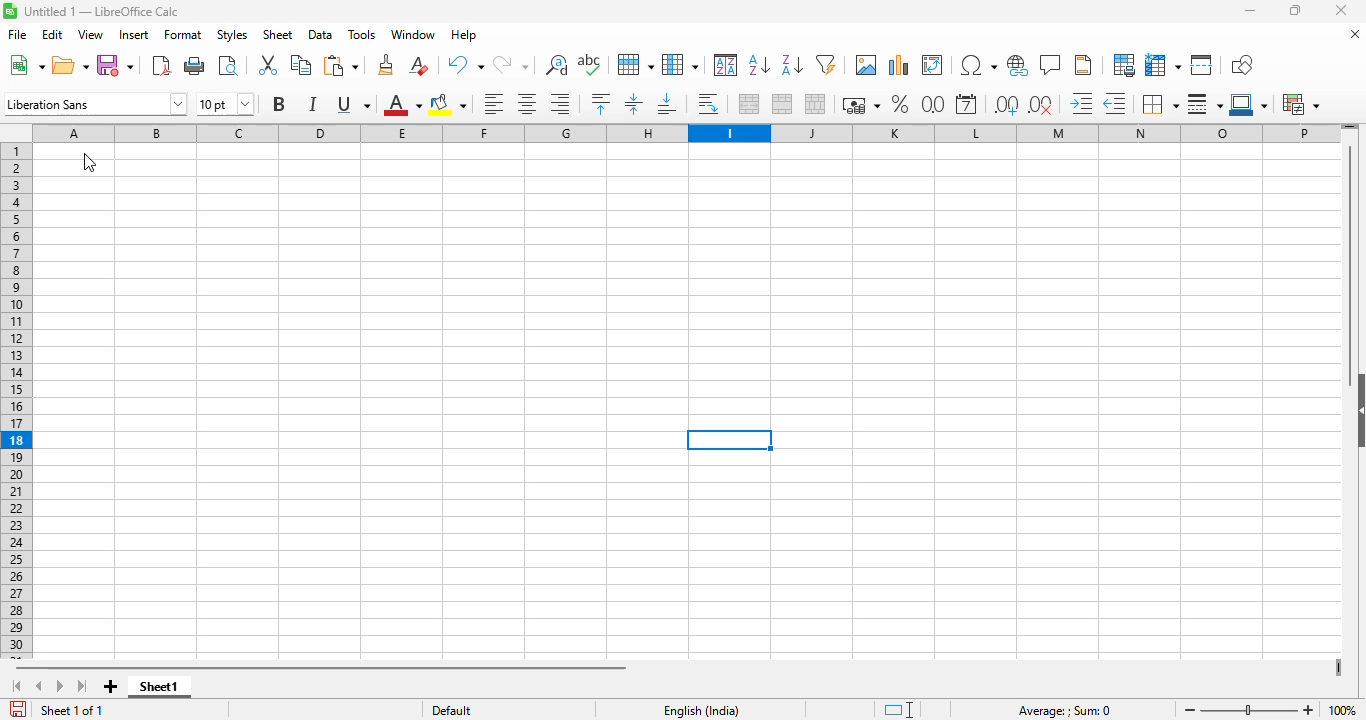 The height and width of the screenshot is (720, 1366). Describe the element at coordinates (1007, 105) in the screenshot. I see `add decimal` at that location.